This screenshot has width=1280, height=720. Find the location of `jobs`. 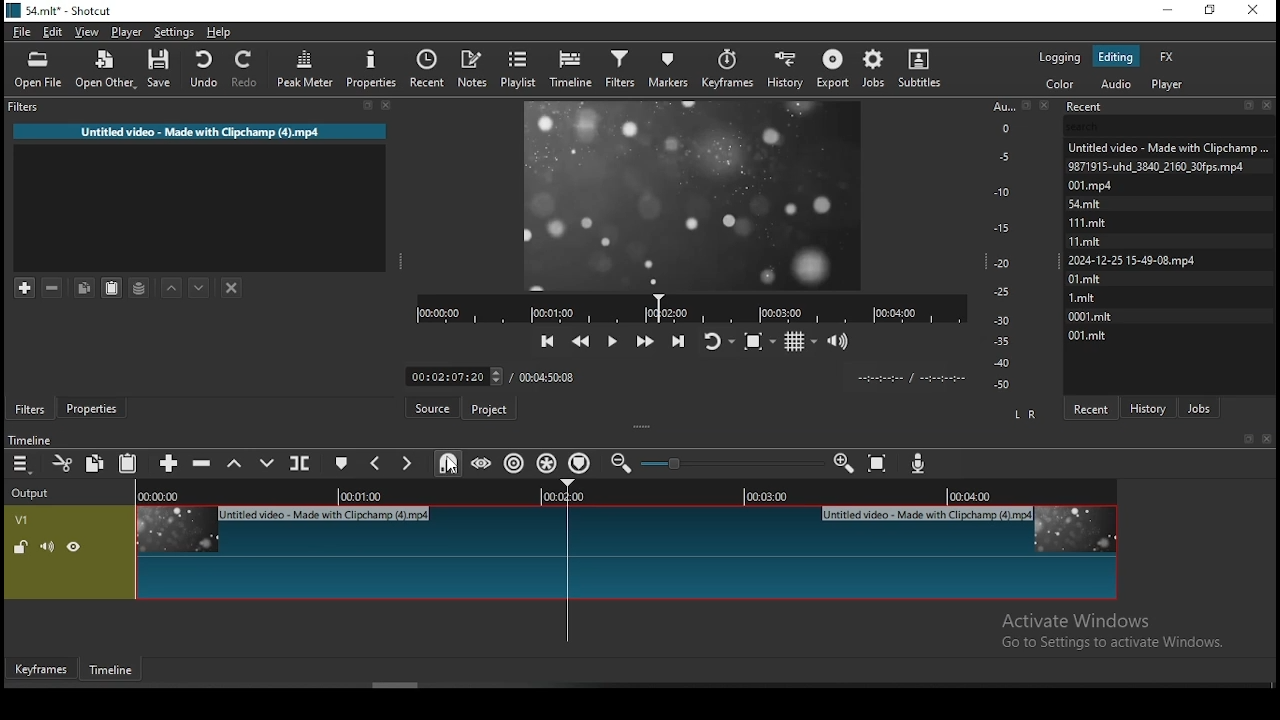

jobs is located at coordinates (1199, 408).